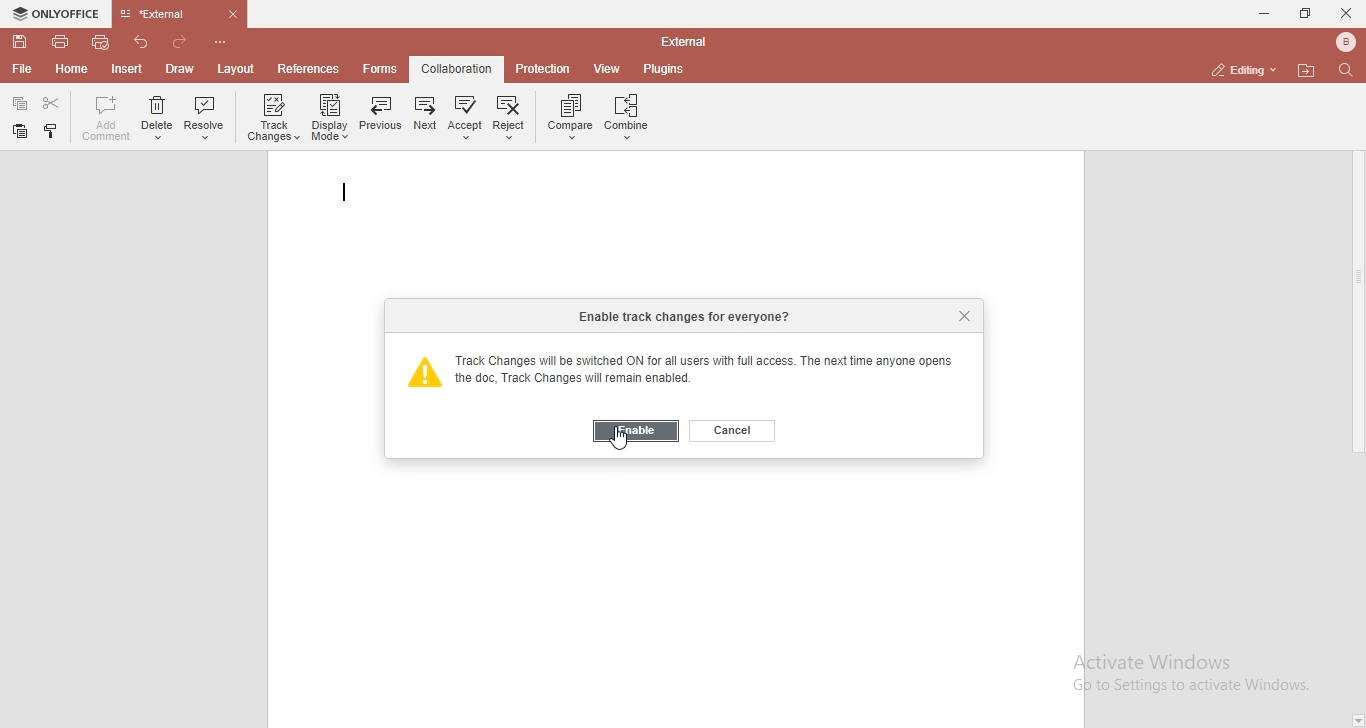  What do you see at coordinates (458, 68) in the screenshot?
I see `collaboration` at bounding box center [458, 68].